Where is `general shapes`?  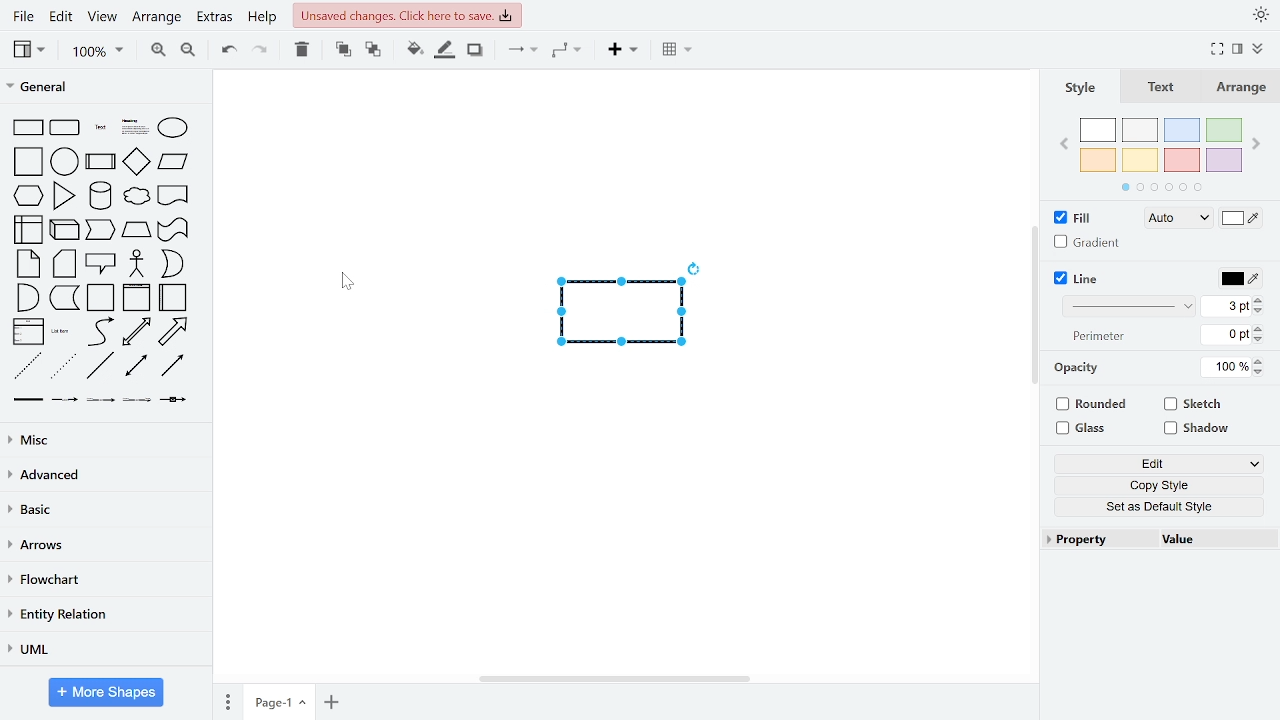 general shapes is located at coordinates (101, 298).